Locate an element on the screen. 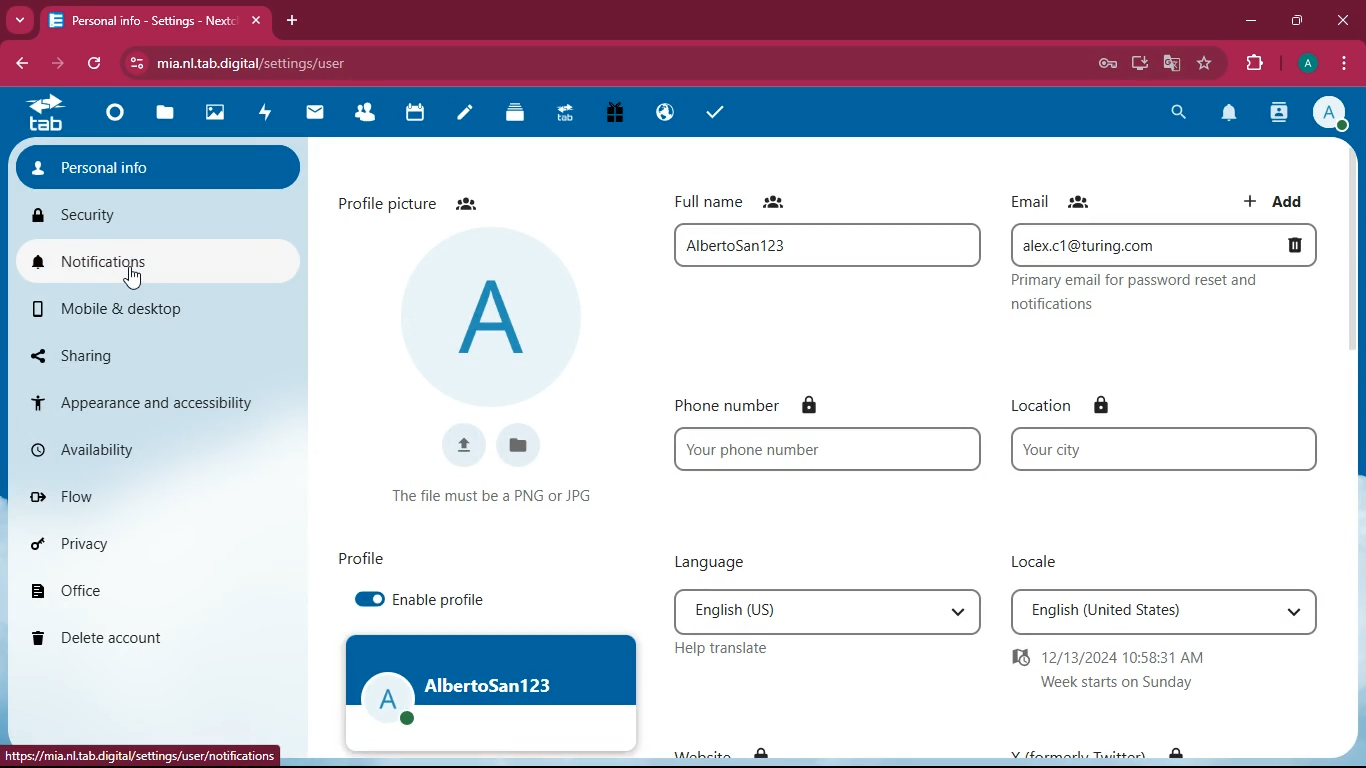 The height and width of the screenshot is (768, 1366). cursor is located at coordinates (130, 279).